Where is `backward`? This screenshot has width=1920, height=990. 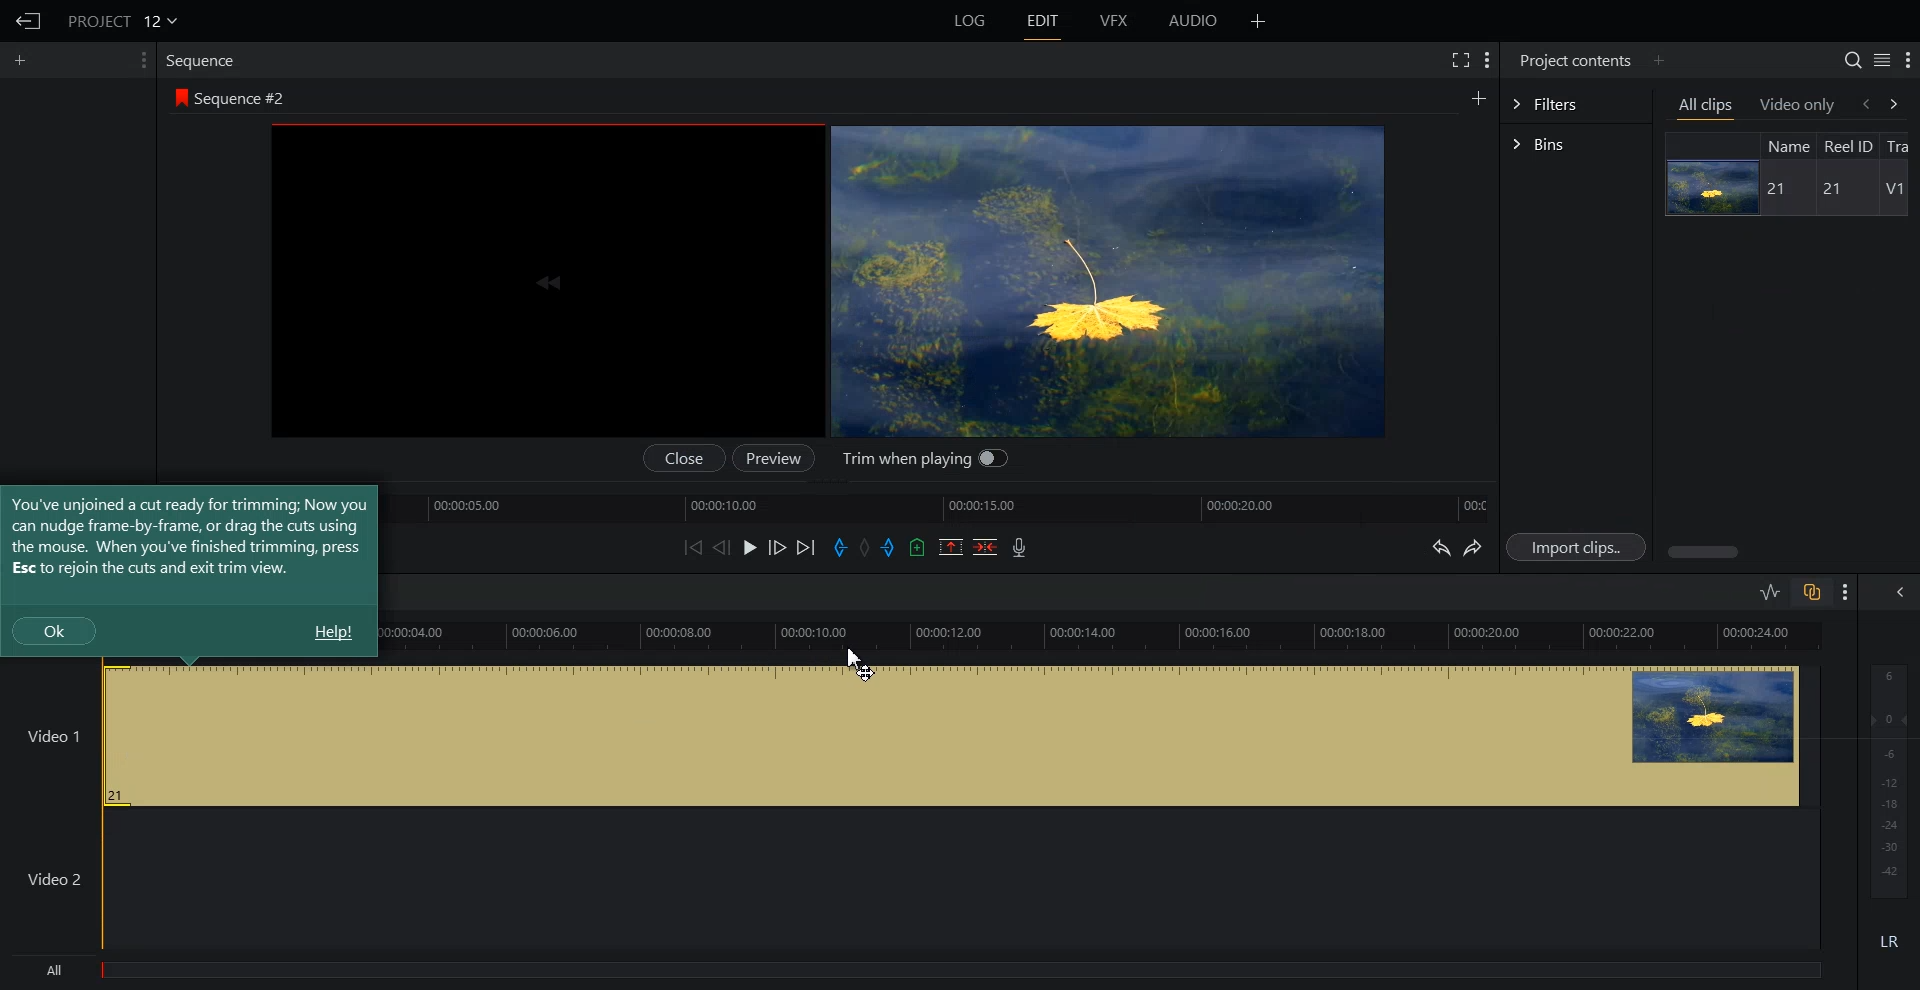 backward is located at coordinates (1864, 103).